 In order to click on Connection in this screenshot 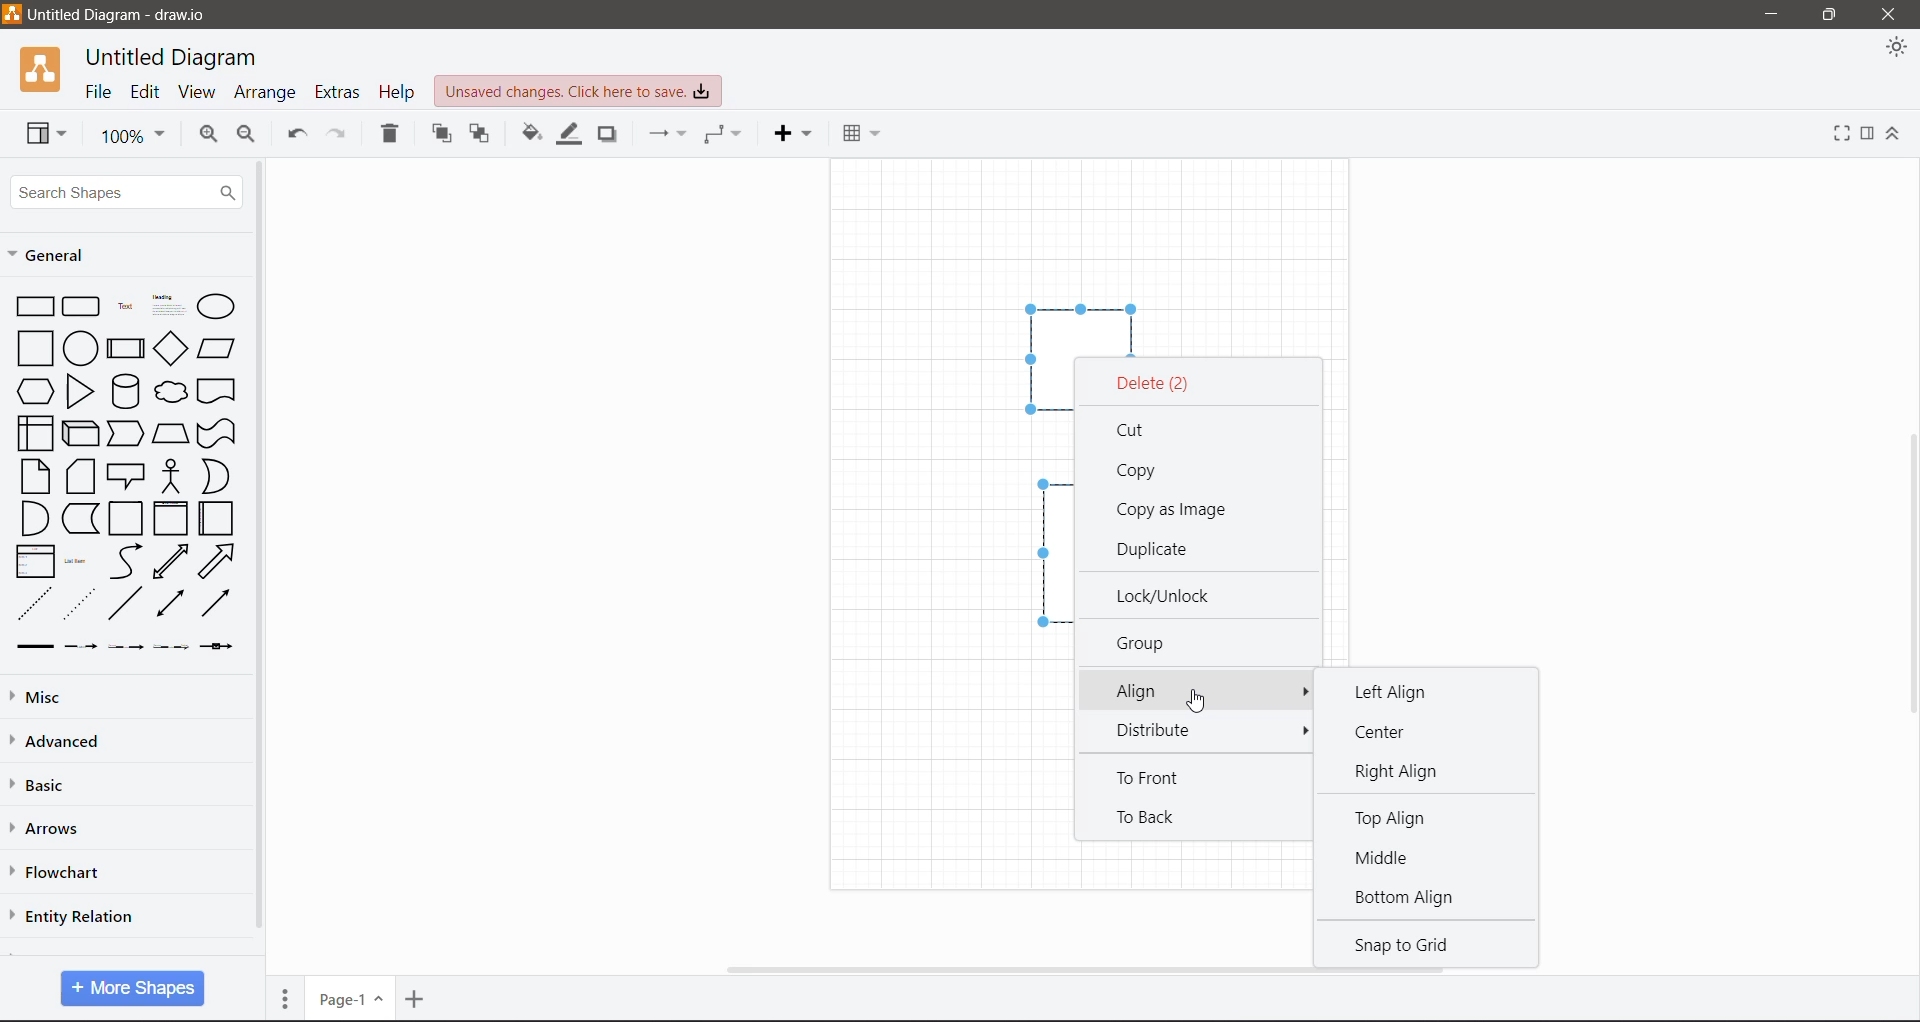, I will do `click(669, 134)`.